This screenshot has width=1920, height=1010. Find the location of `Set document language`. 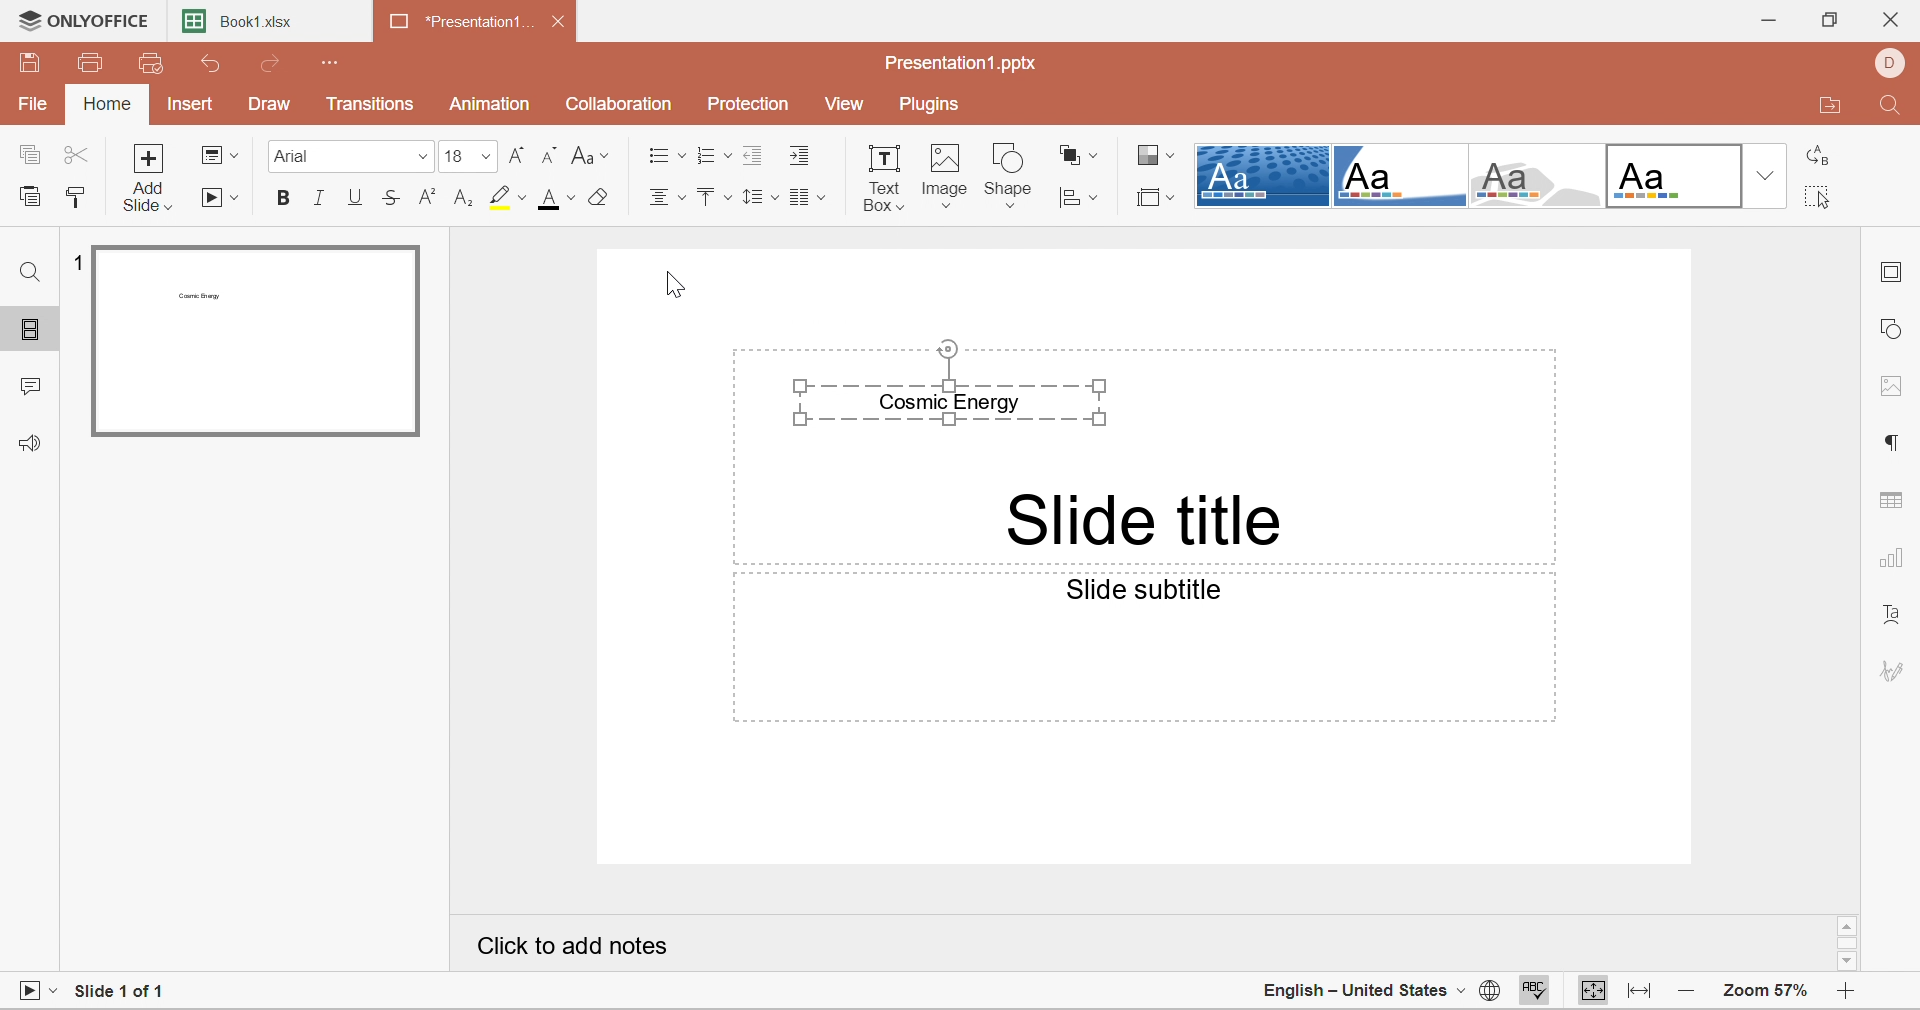

Set document language is located at coordinates (1485, 992).